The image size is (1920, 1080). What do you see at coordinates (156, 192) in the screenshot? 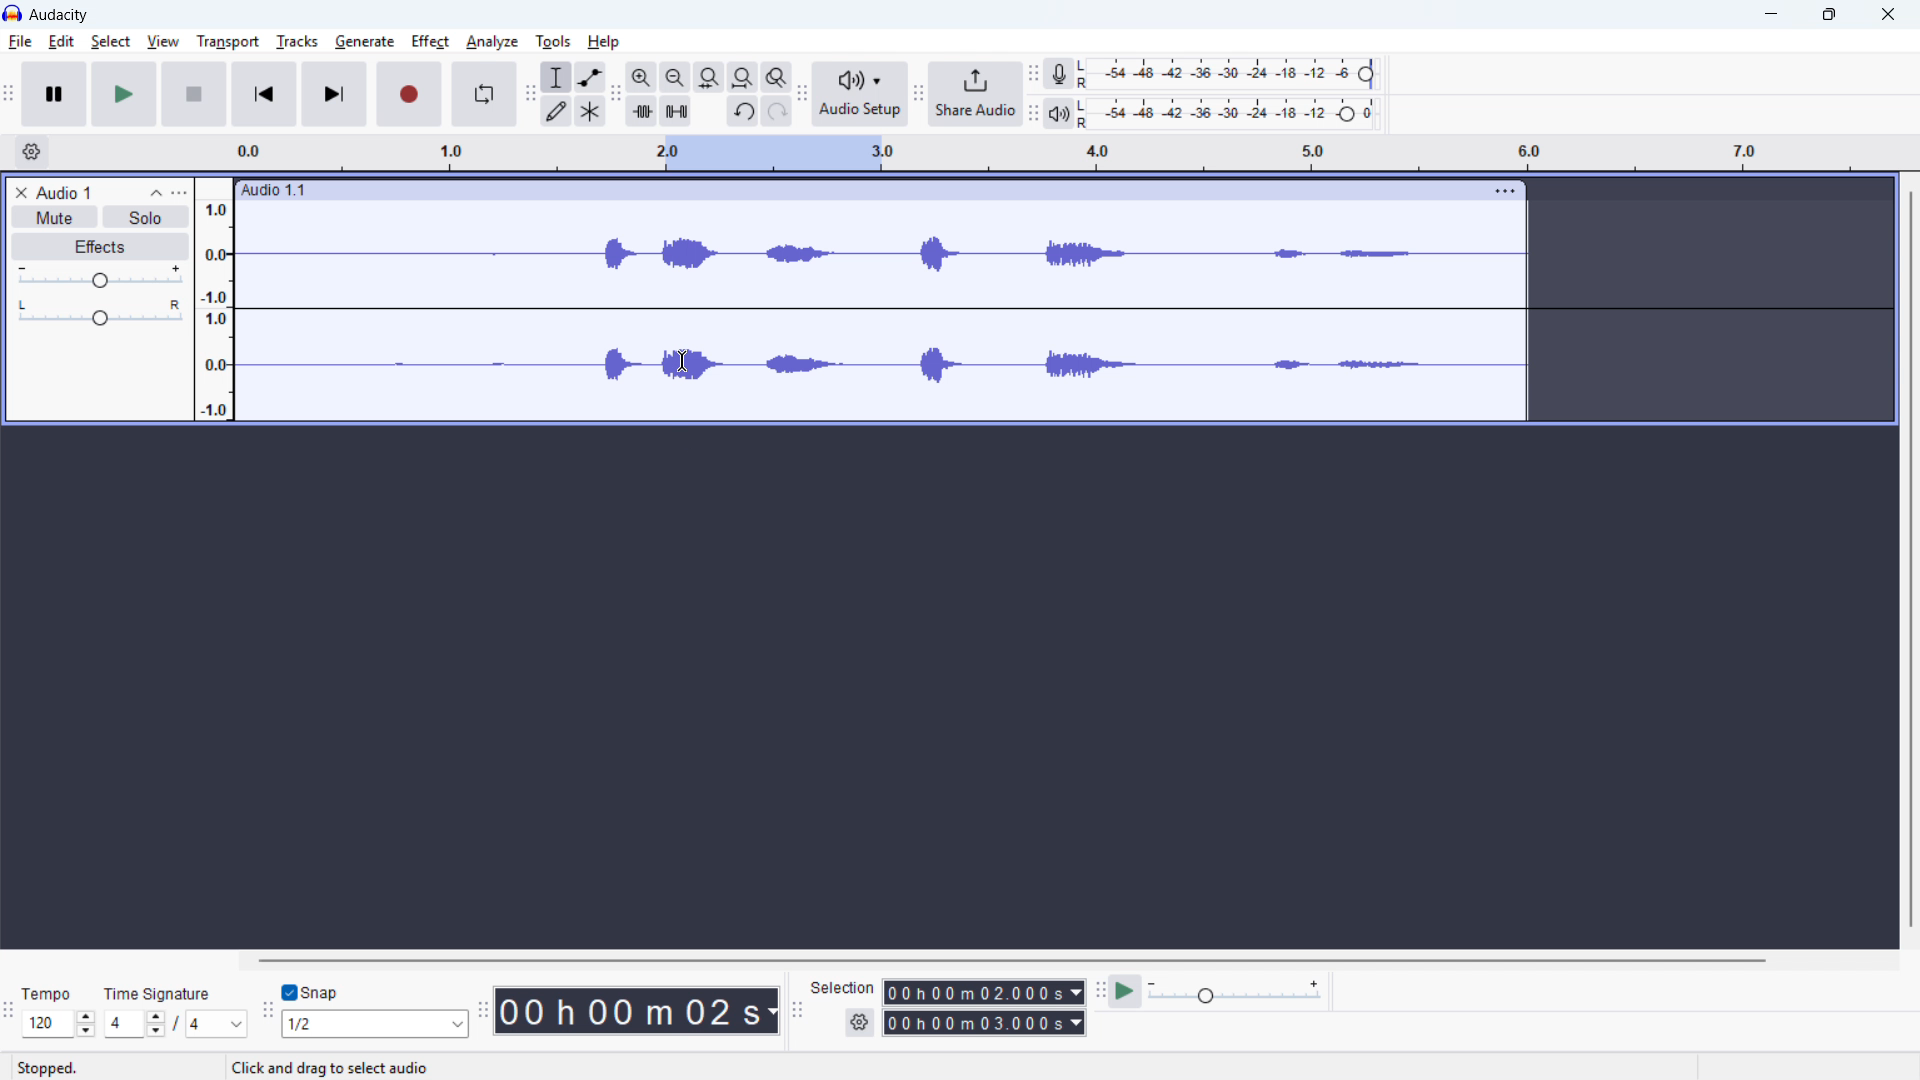
I see `Collapse` at bounding box center [156, 192].